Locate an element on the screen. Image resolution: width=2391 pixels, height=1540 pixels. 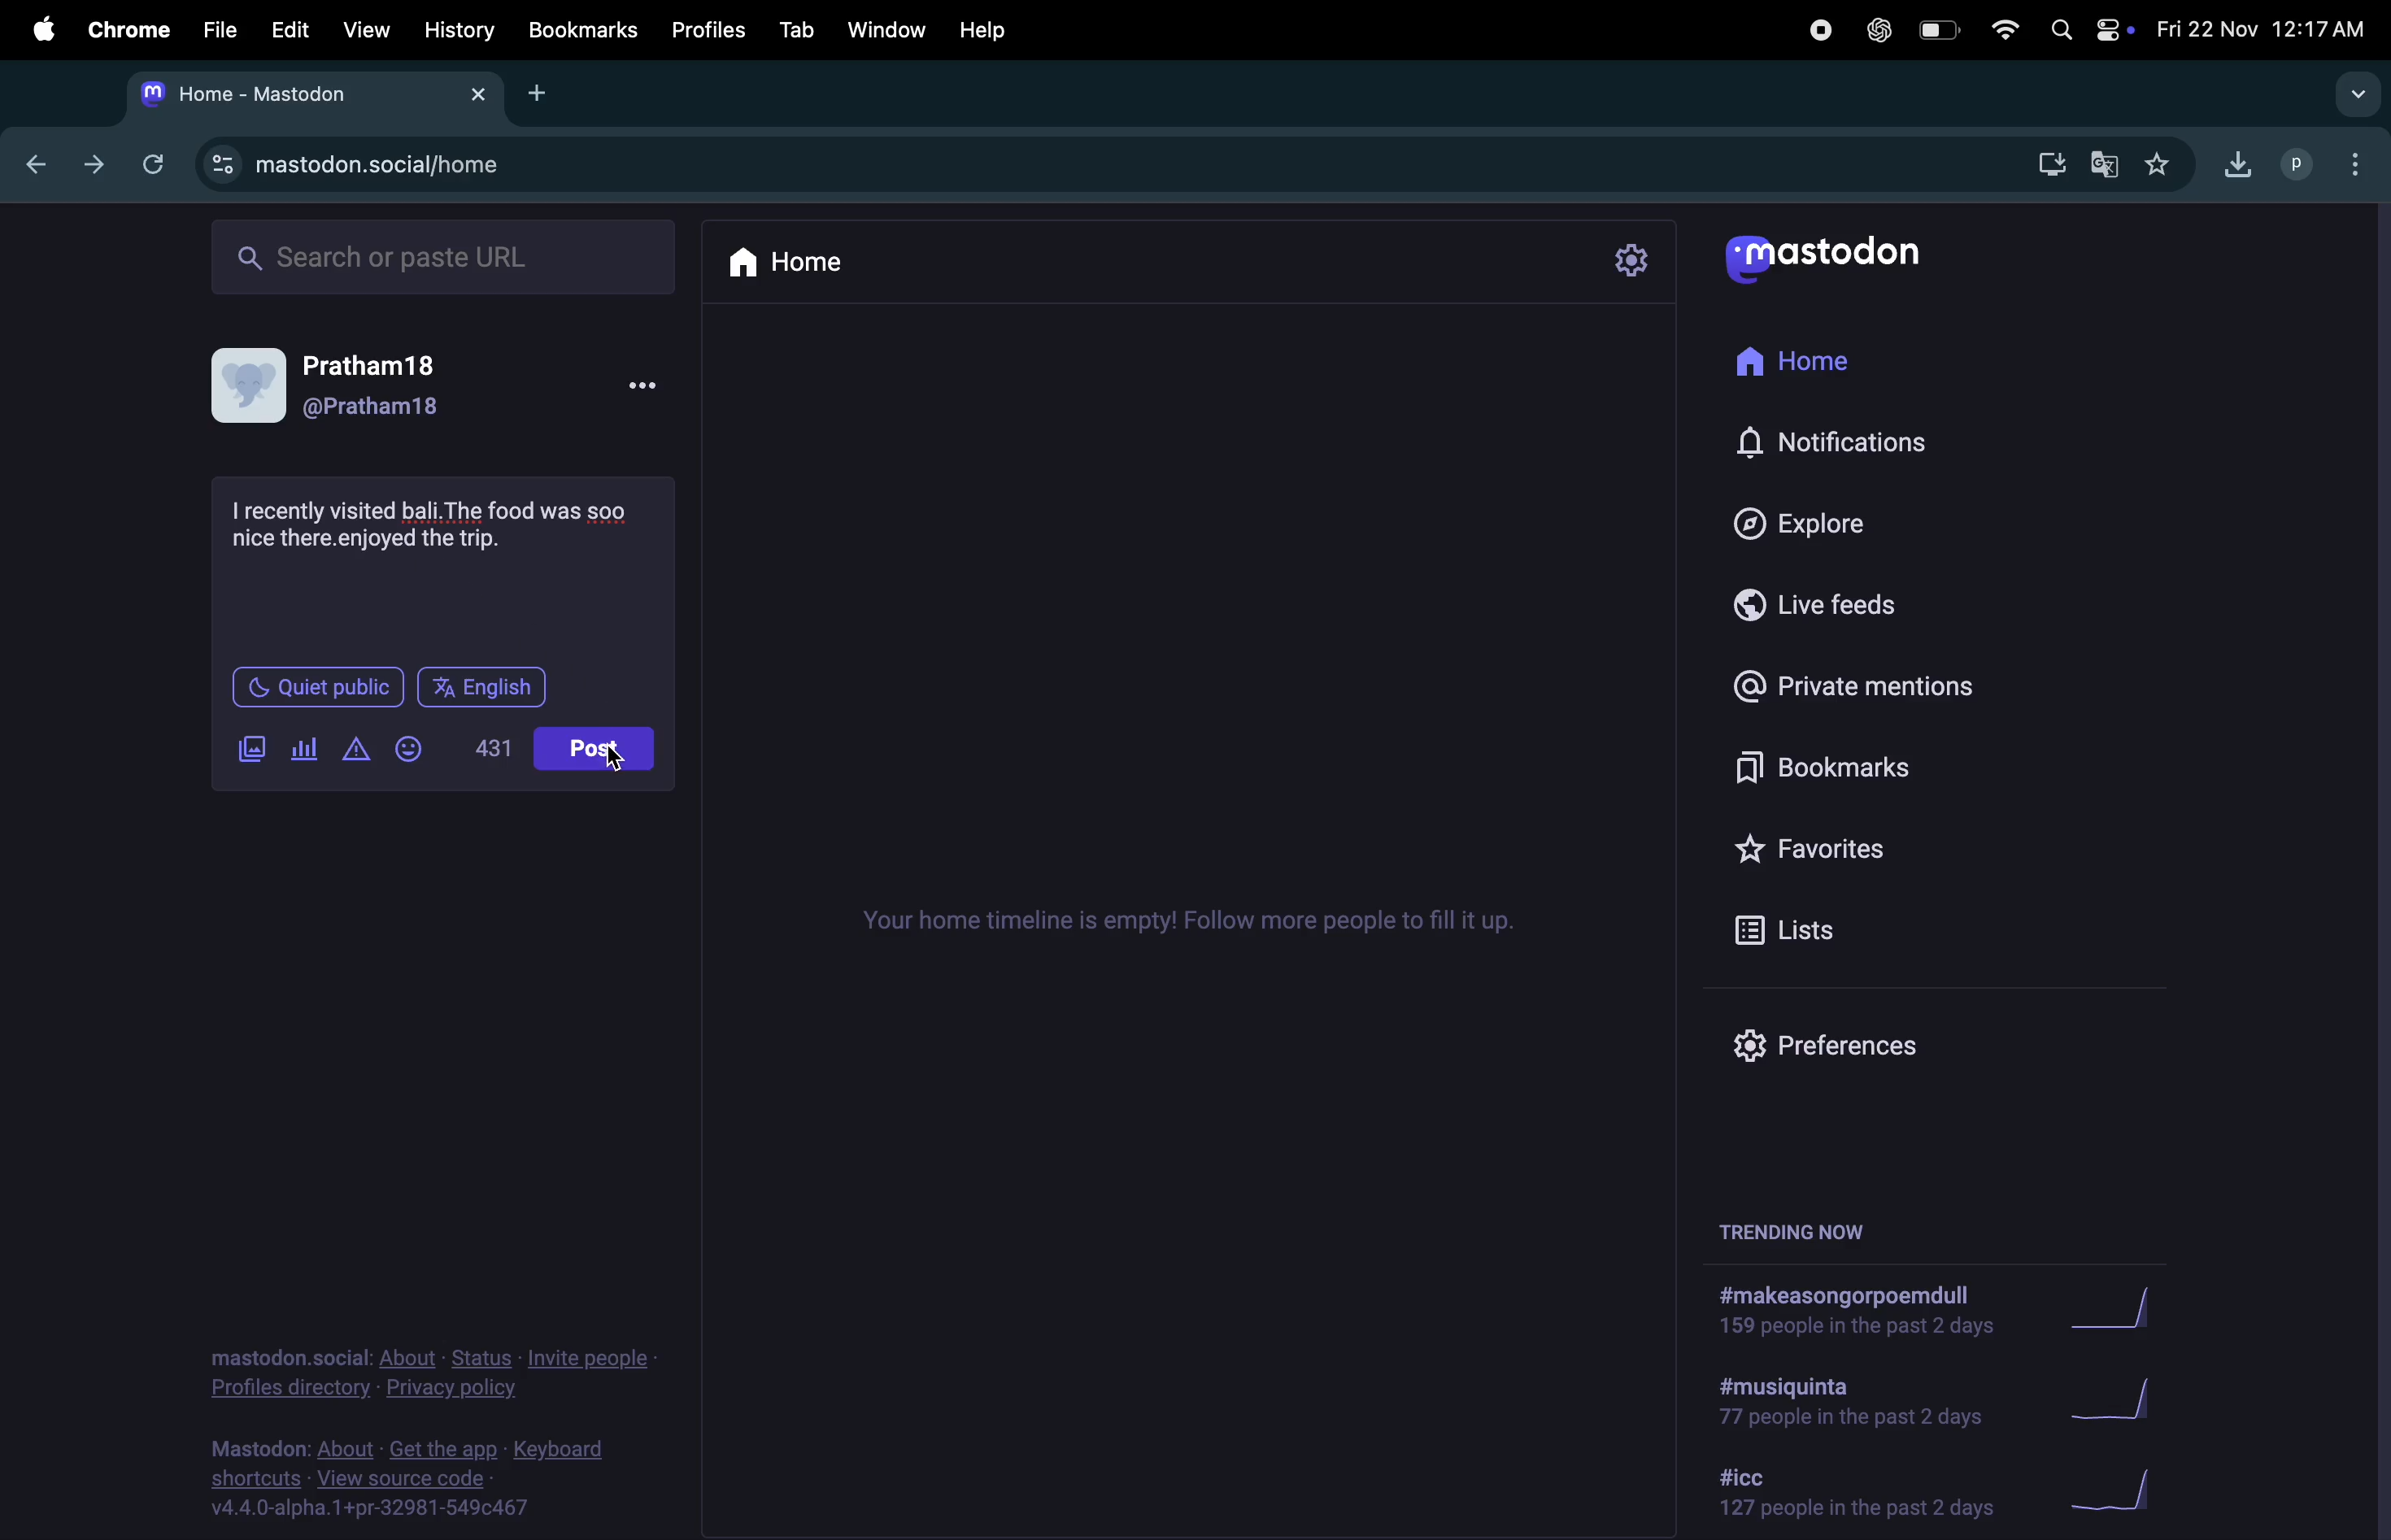
edit is located at coordinates (289, 29).